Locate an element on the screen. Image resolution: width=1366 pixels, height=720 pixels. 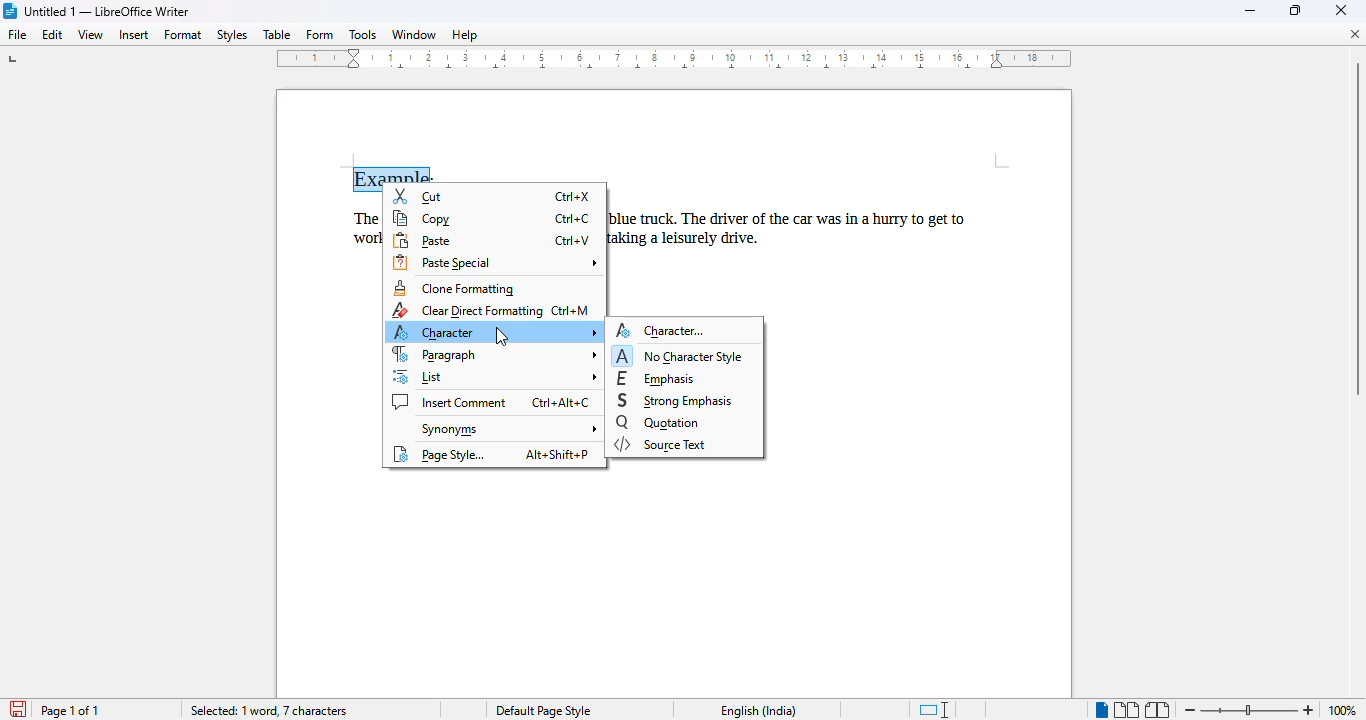
maximize is located at coordinates (1295, 9).